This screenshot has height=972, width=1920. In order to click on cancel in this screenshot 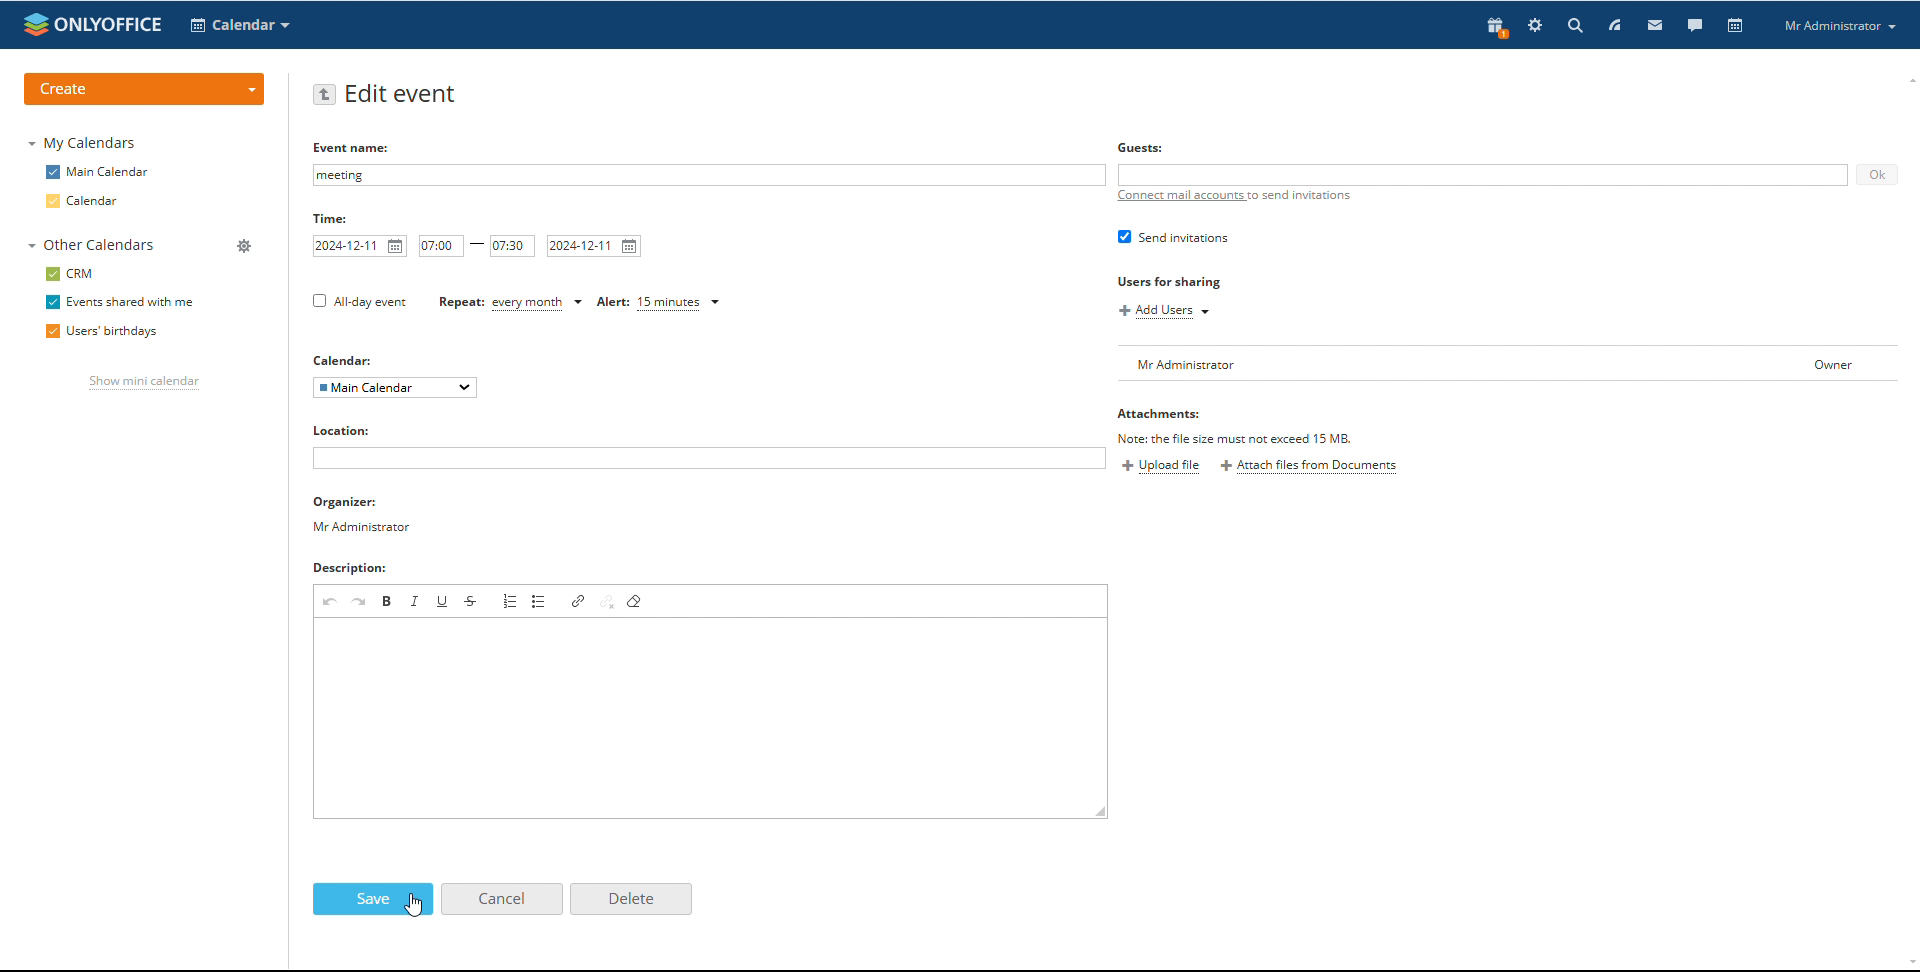, I will do `click(501, 899)`.